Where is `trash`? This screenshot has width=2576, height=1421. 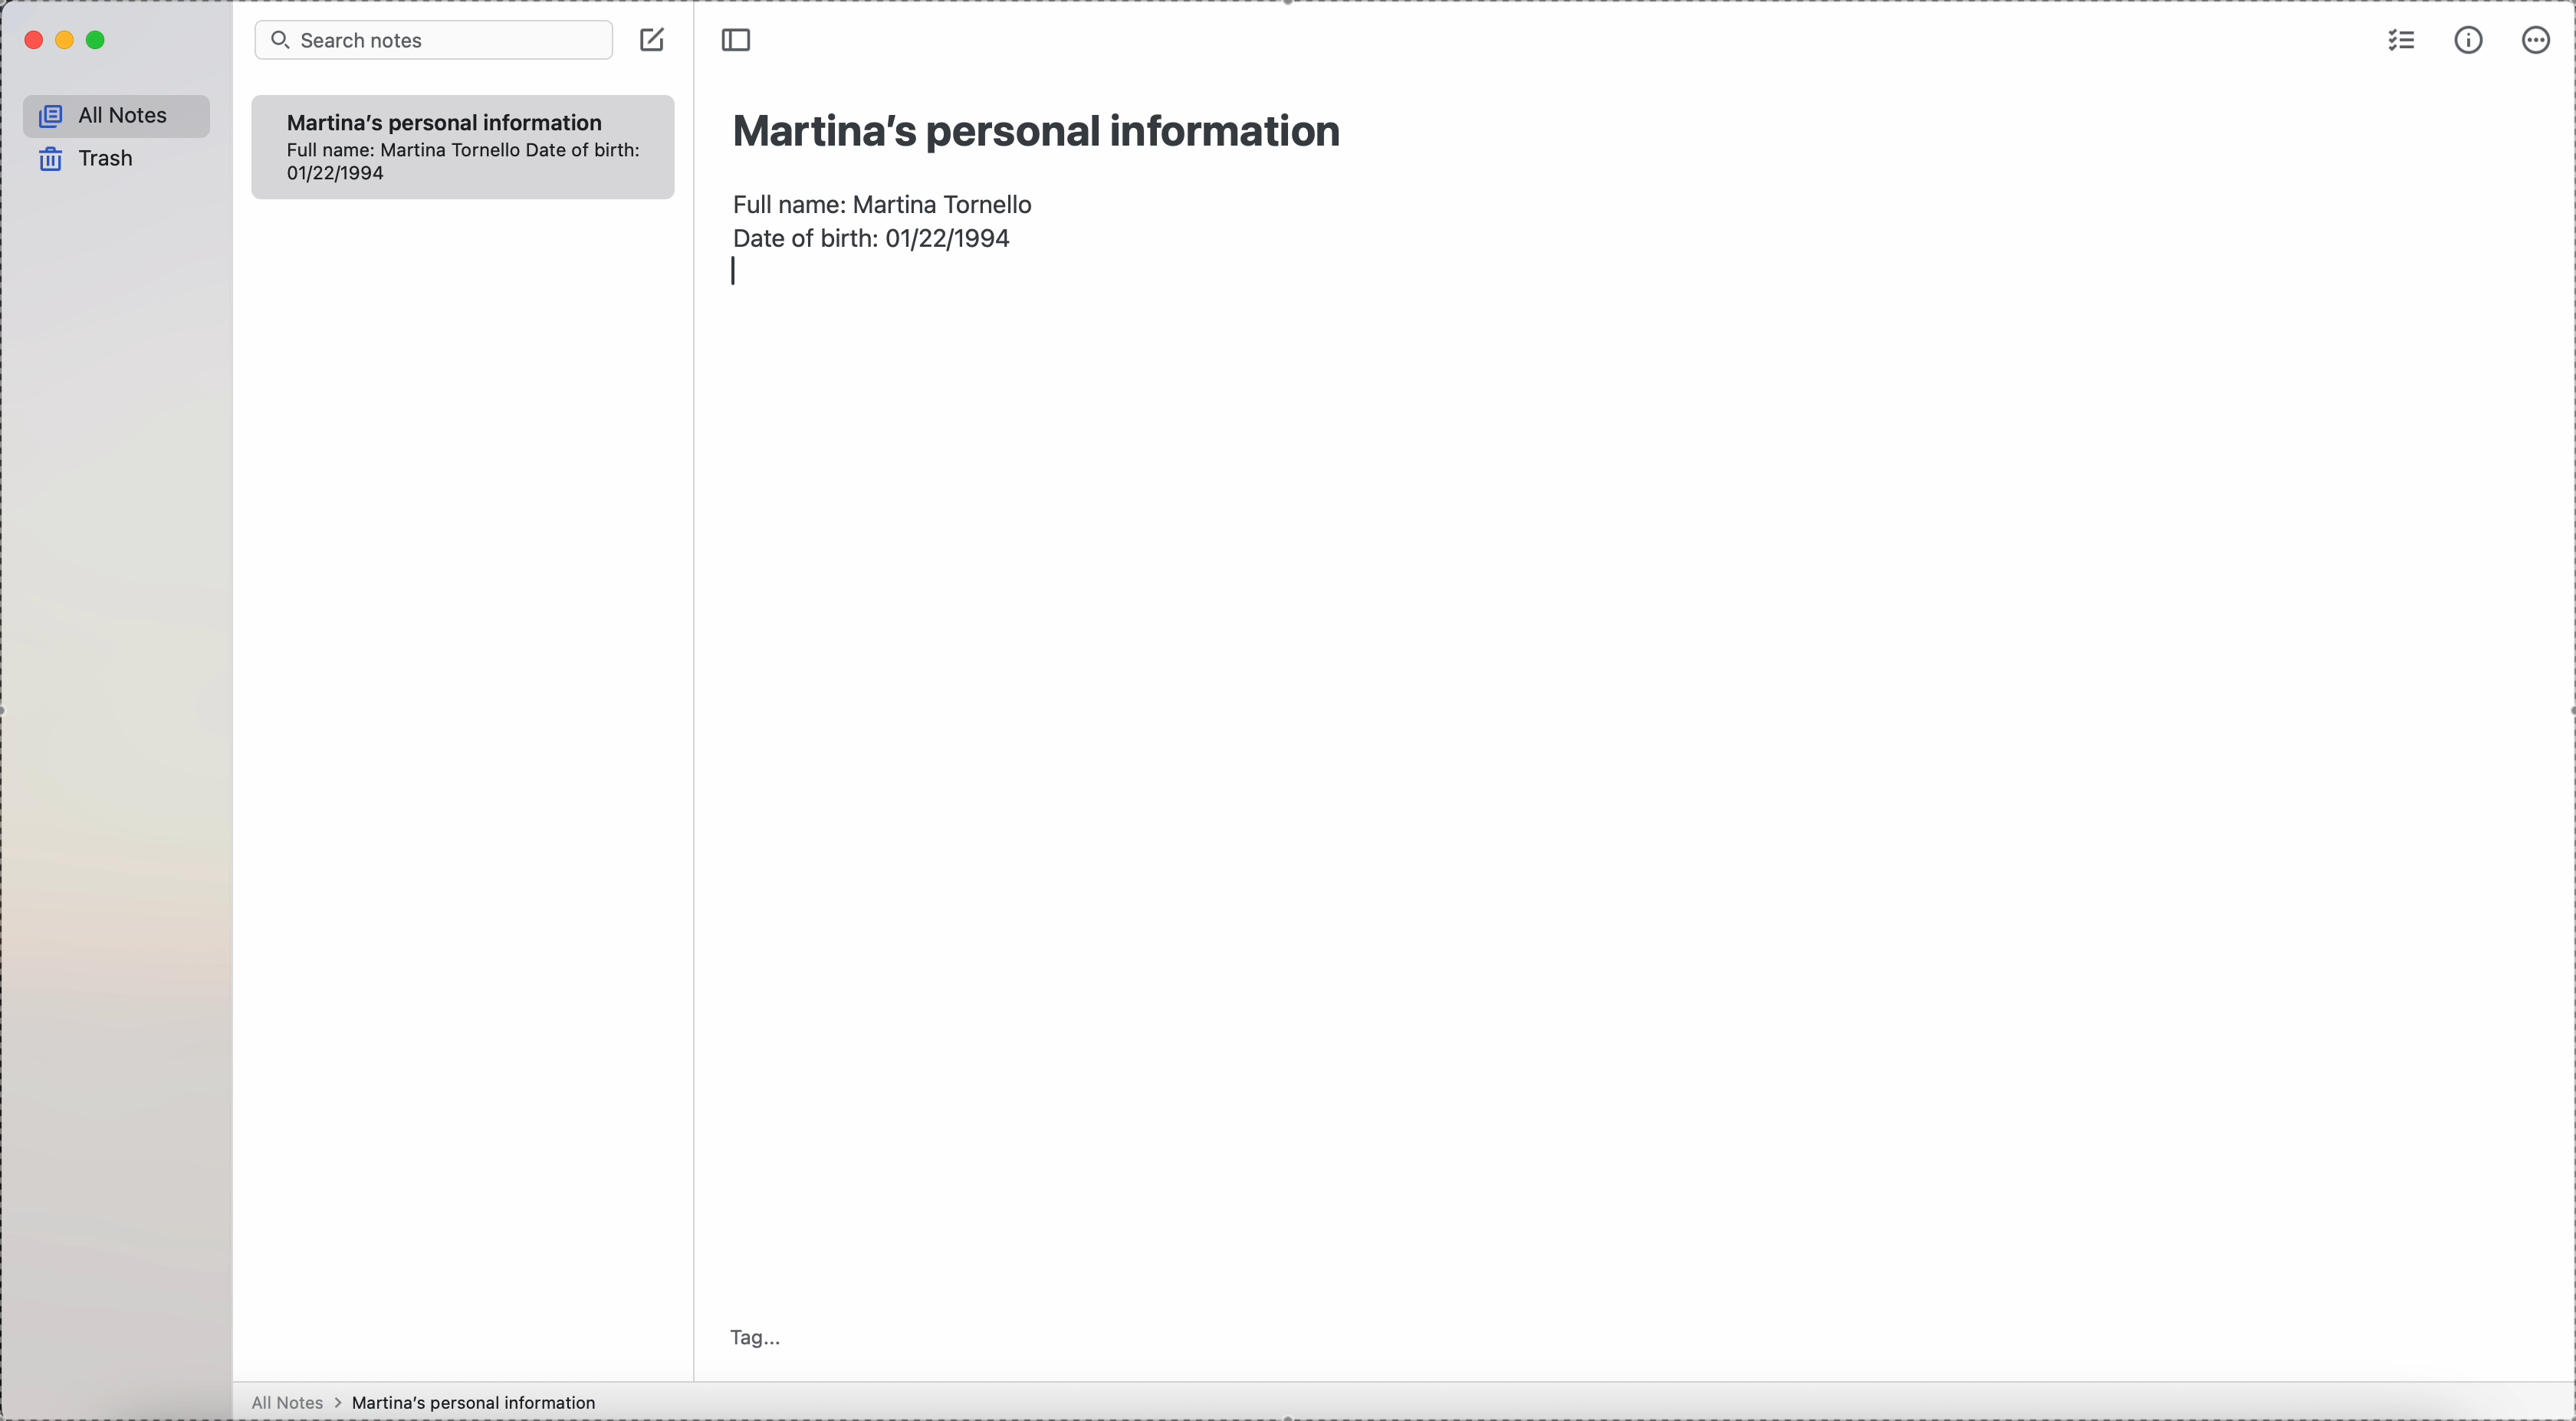 trash is located at coordinates (82, 158).